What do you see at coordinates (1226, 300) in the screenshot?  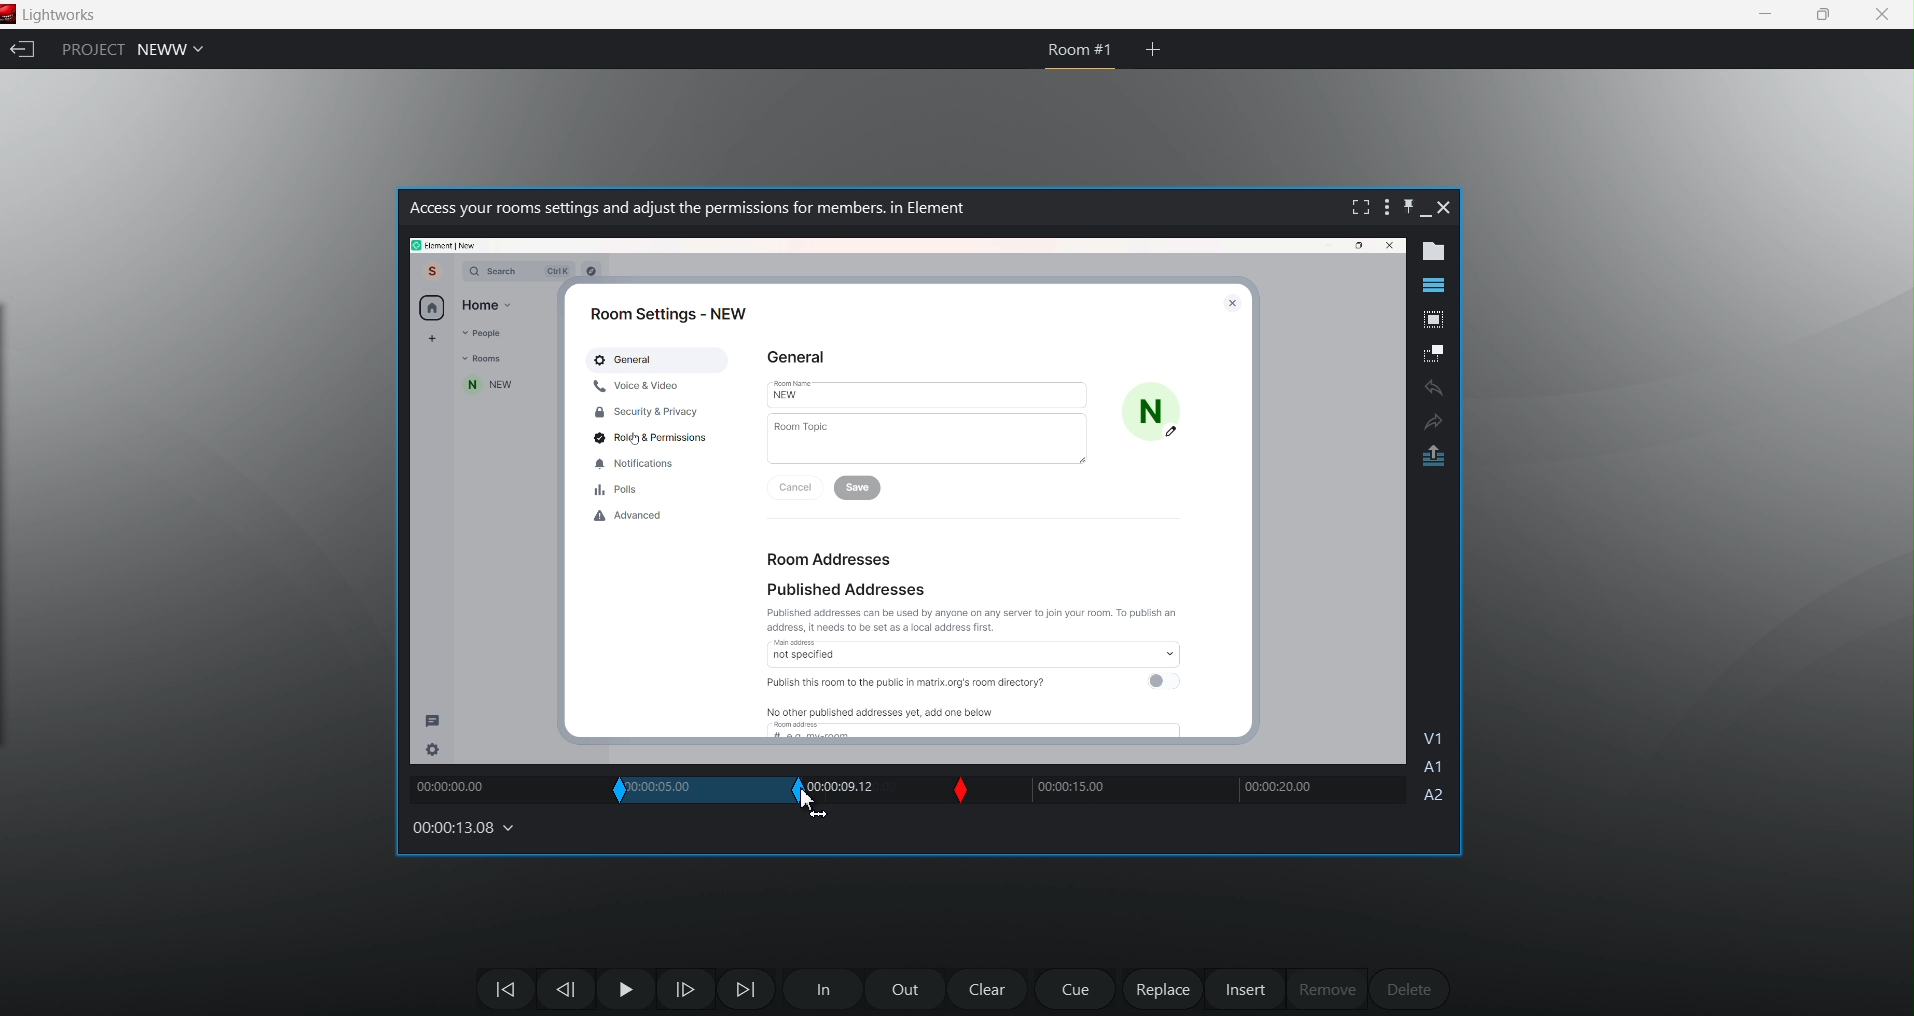 I see `close` at bounding box center [1226, 300].